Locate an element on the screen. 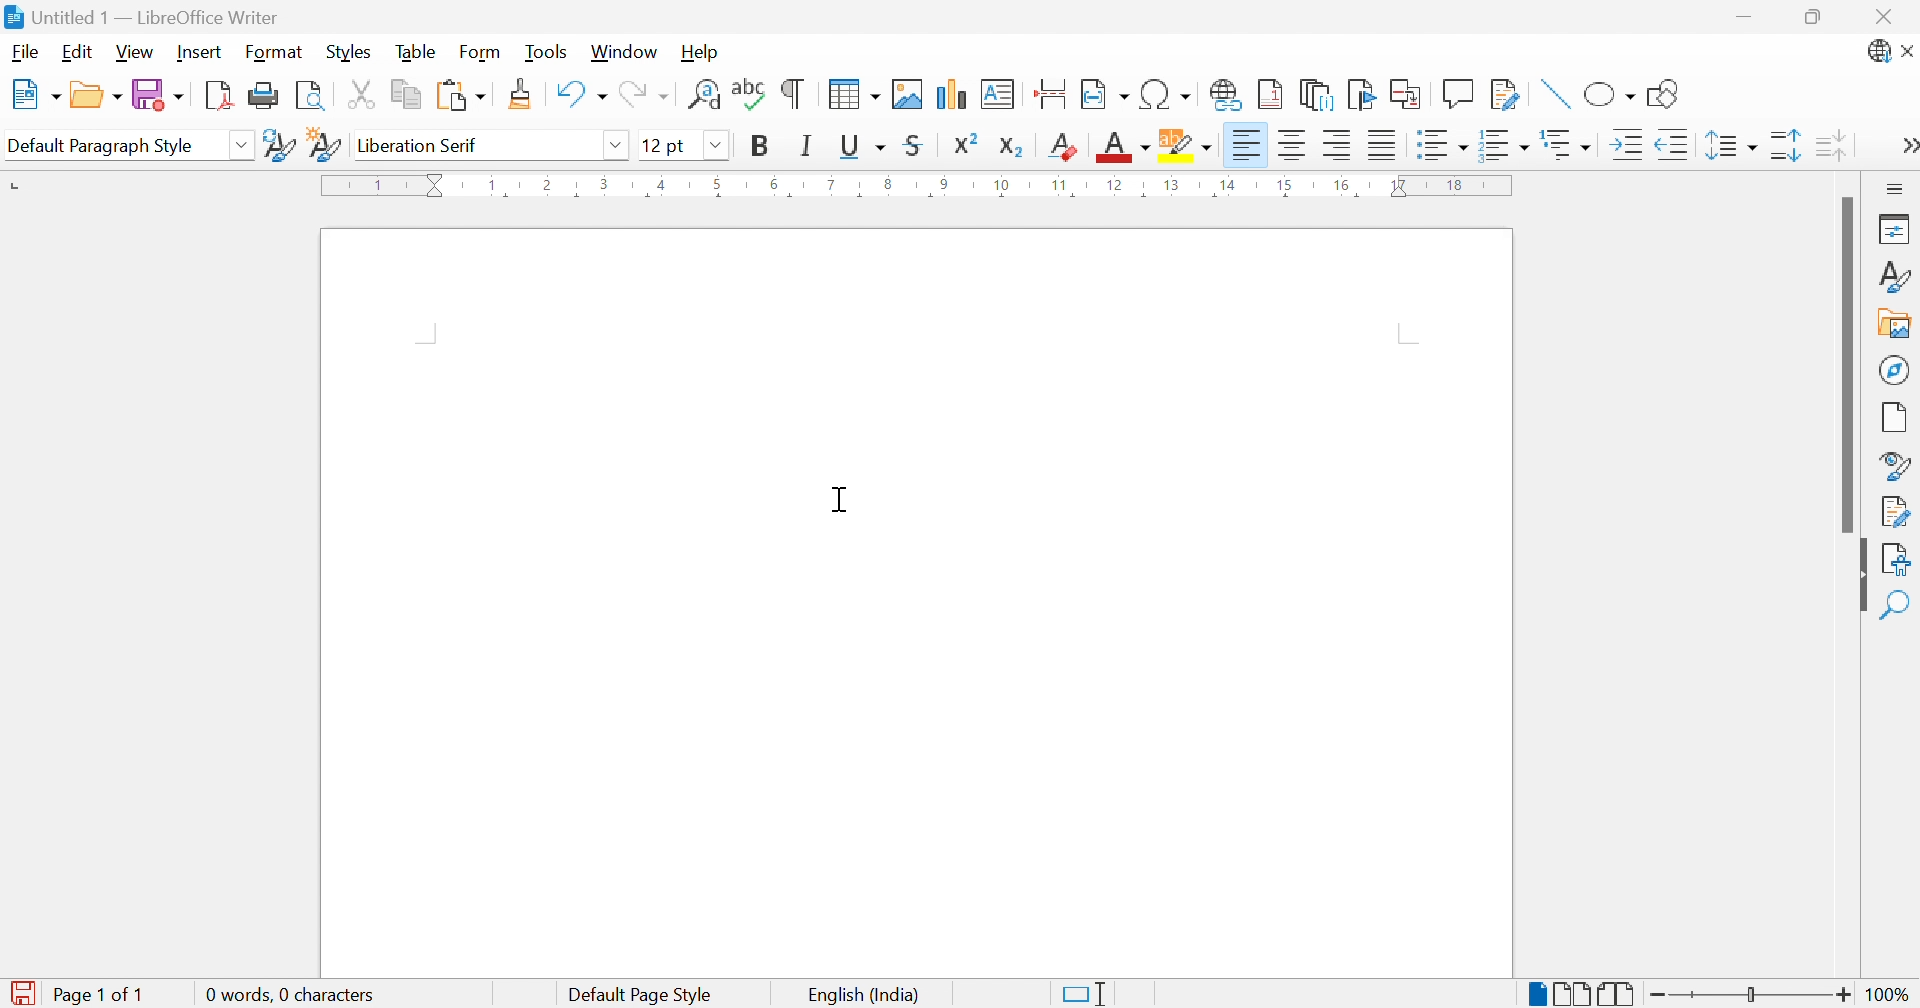 The image size is (1920, 1008). Updates available. is located at coordinates (1877, 52).